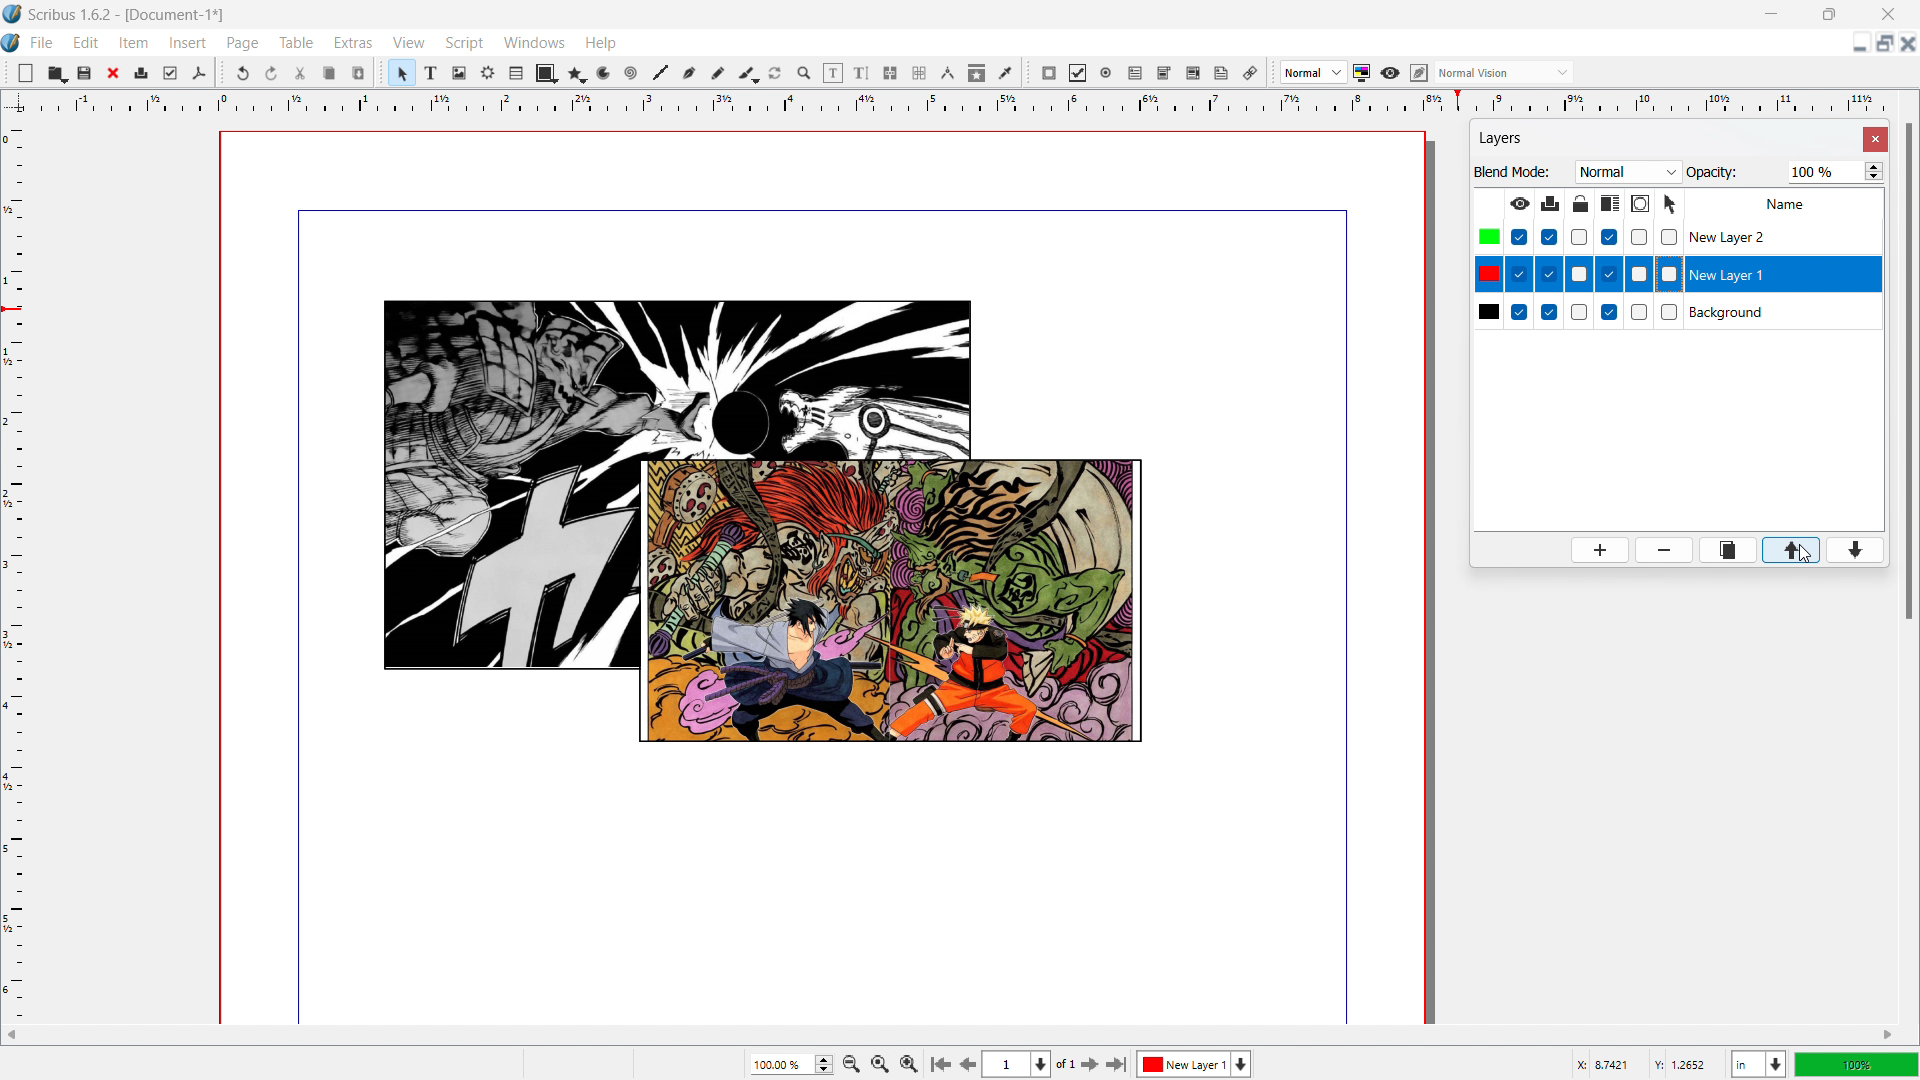 The height and width of the screenshot is (1080, 1920). What do you see at coordinates (381, 71) in the screenshot?
I see `move toolbox` at bounding box center [381, 71].